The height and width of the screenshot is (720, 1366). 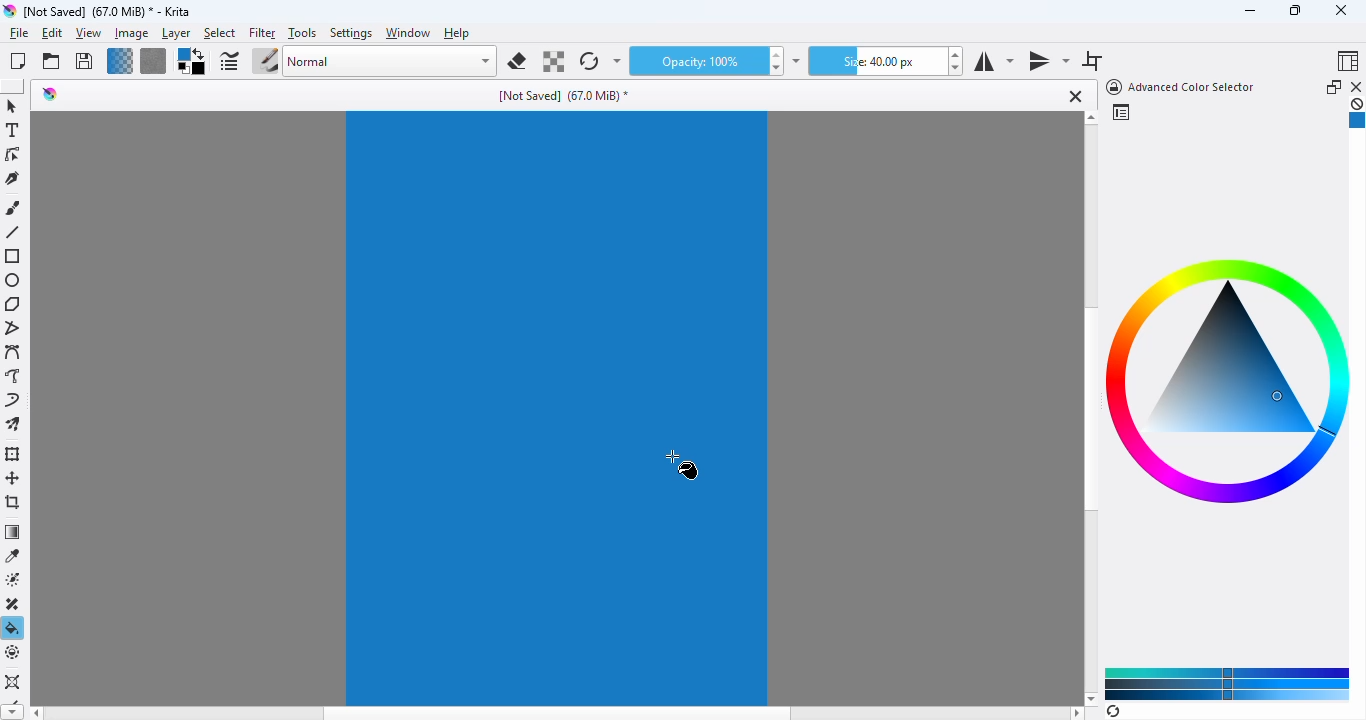 I want to click on title, so click(x=562, y=96).